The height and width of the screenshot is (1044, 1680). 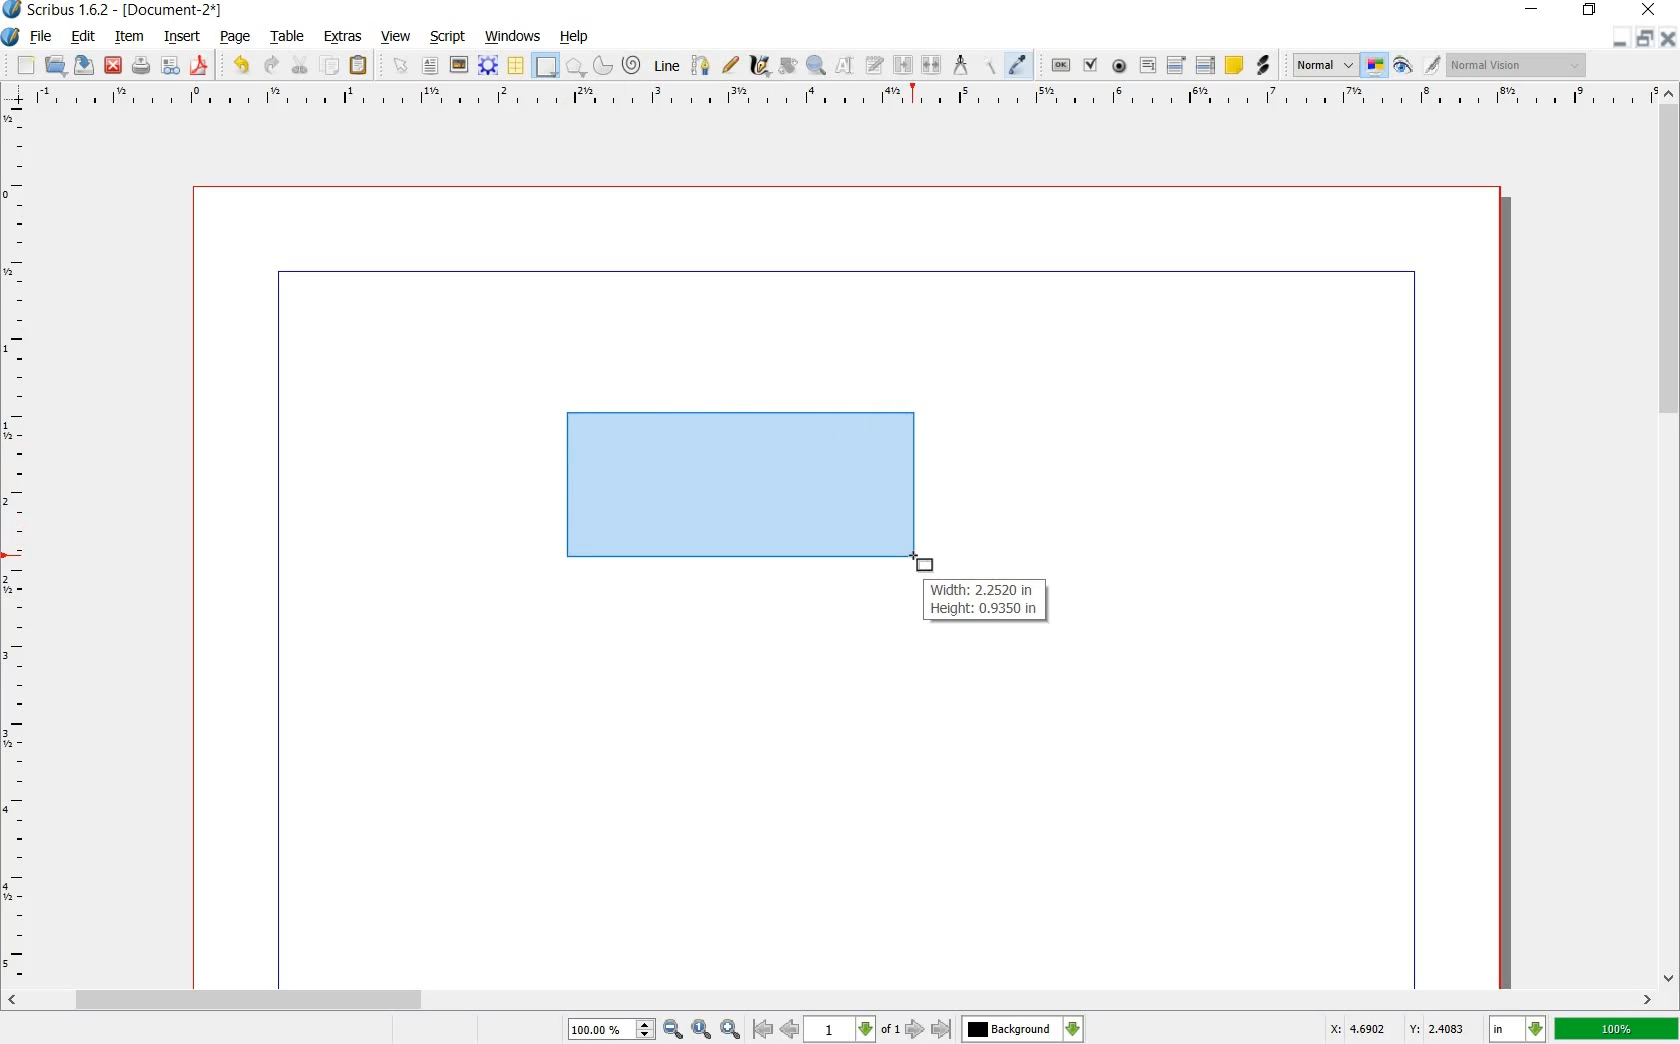 I want to click on PDF LIST BOX, so click(x=1204, y=65).